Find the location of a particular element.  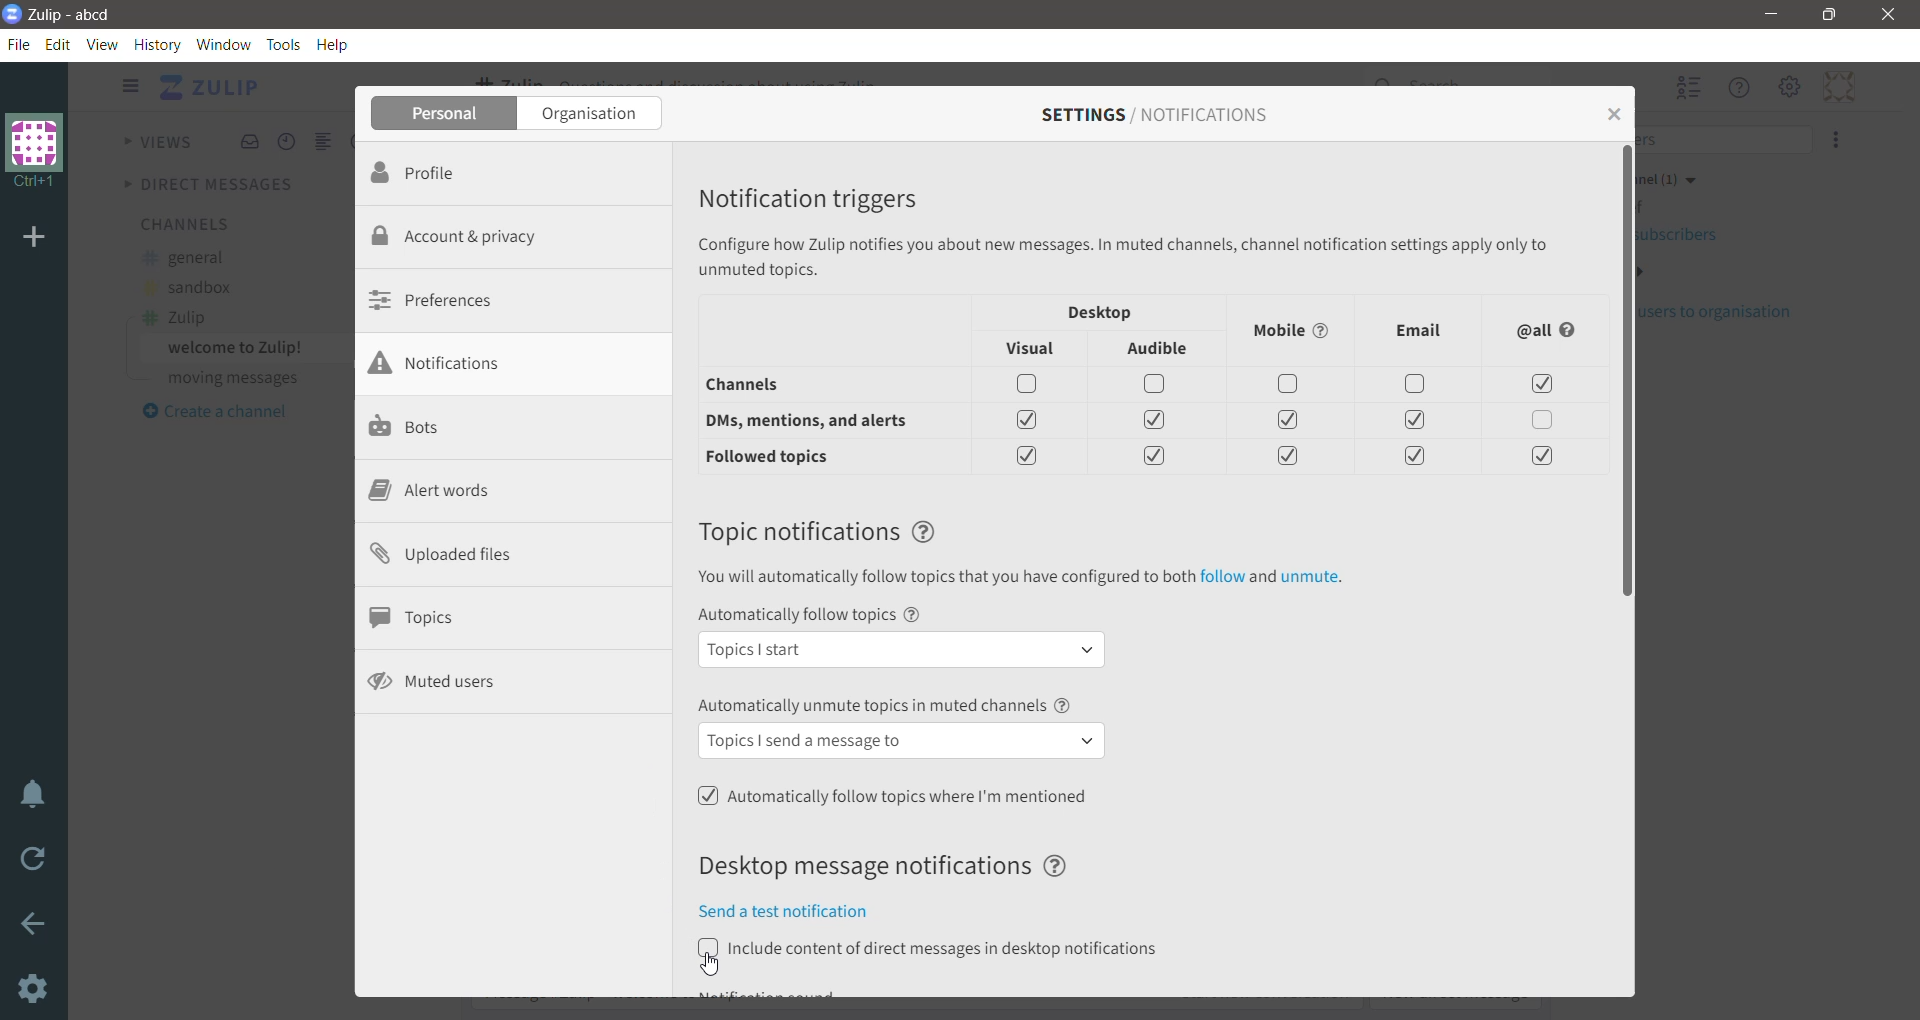

channels is located at coordinates (769, 387).